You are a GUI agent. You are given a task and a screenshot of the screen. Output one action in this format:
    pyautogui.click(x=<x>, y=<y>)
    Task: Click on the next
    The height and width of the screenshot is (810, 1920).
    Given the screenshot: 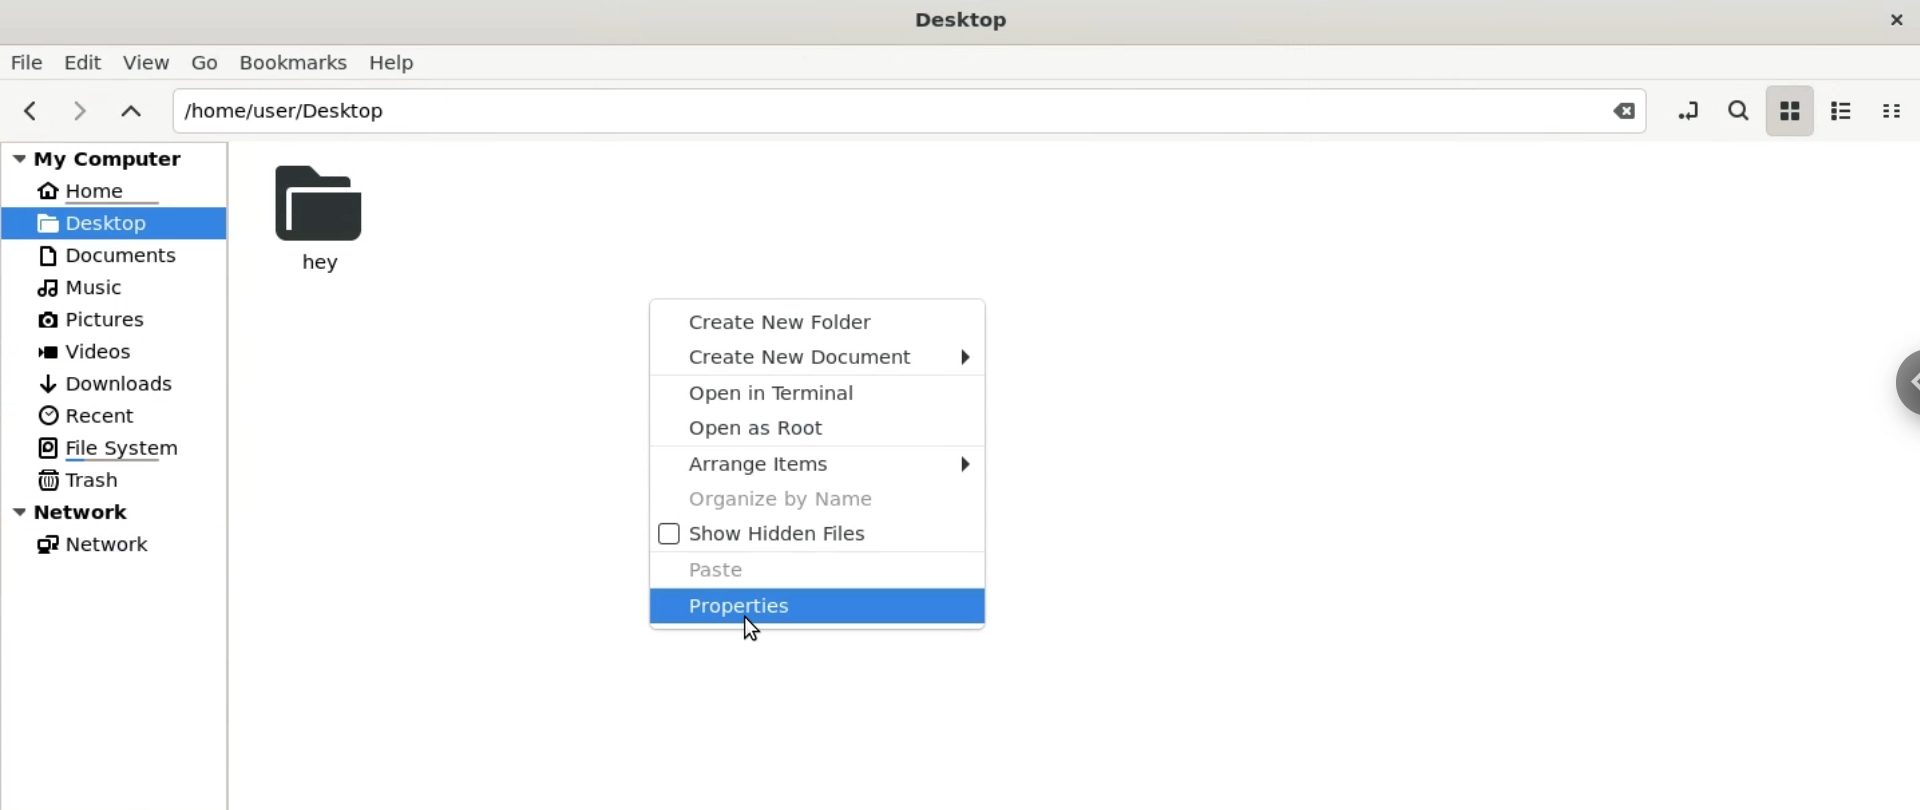 What is the action you would take?
    pyautogui.click(x=81, y=109)
    